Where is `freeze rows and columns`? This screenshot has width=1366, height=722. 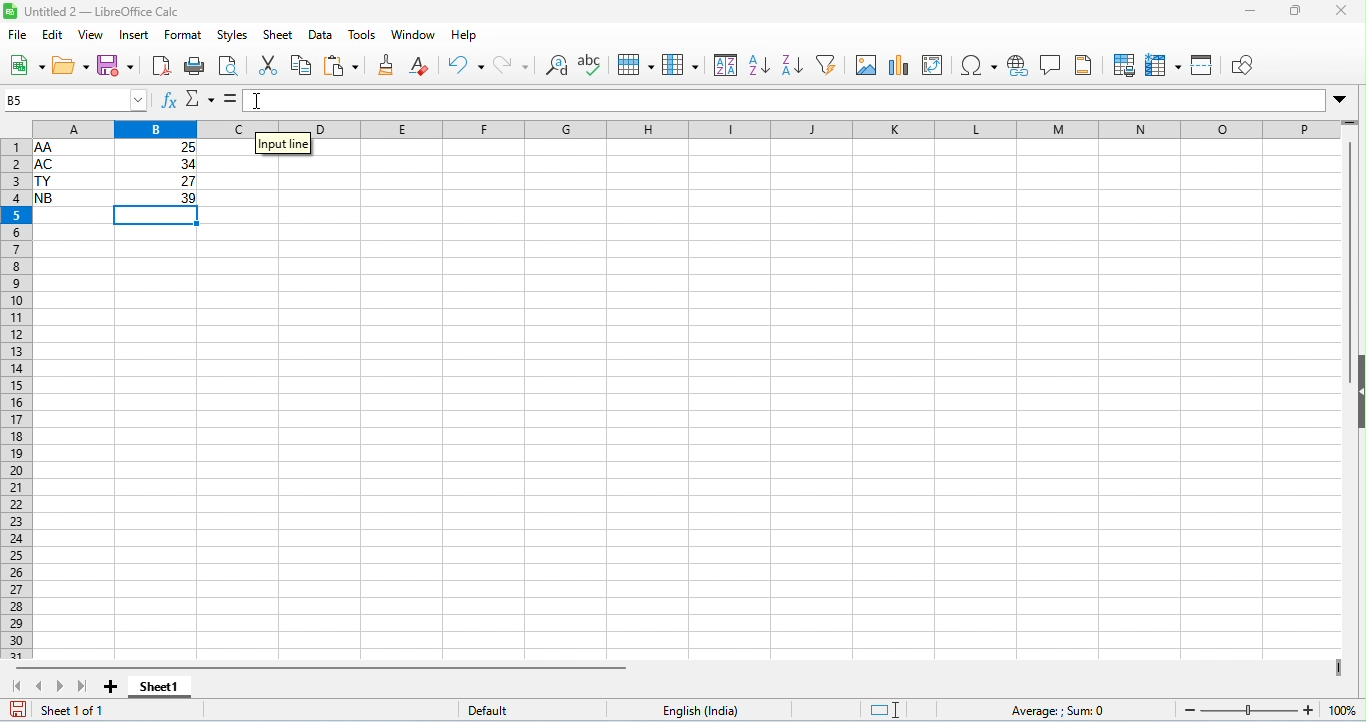
freeze rows and columns is located at coordinates (1163, 66).